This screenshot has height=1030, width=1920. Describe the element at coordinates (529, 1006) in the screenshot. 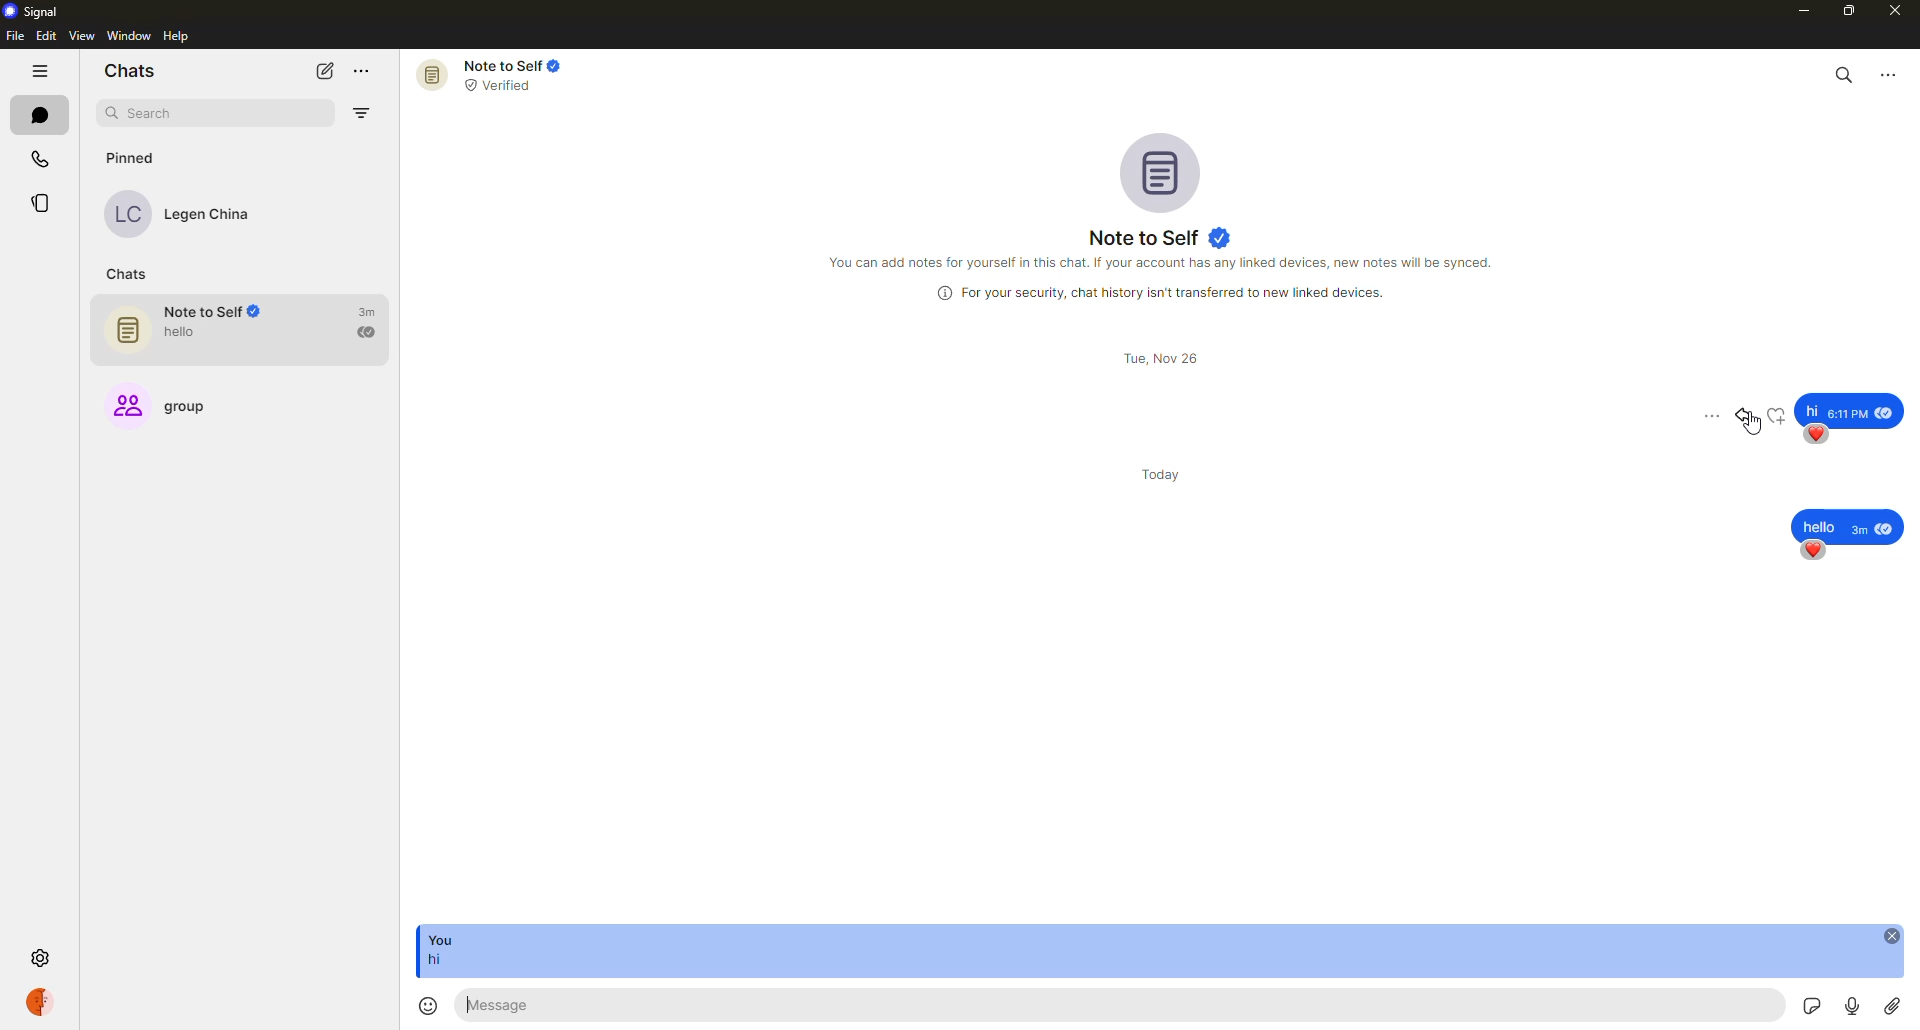

I see `message` at that location.